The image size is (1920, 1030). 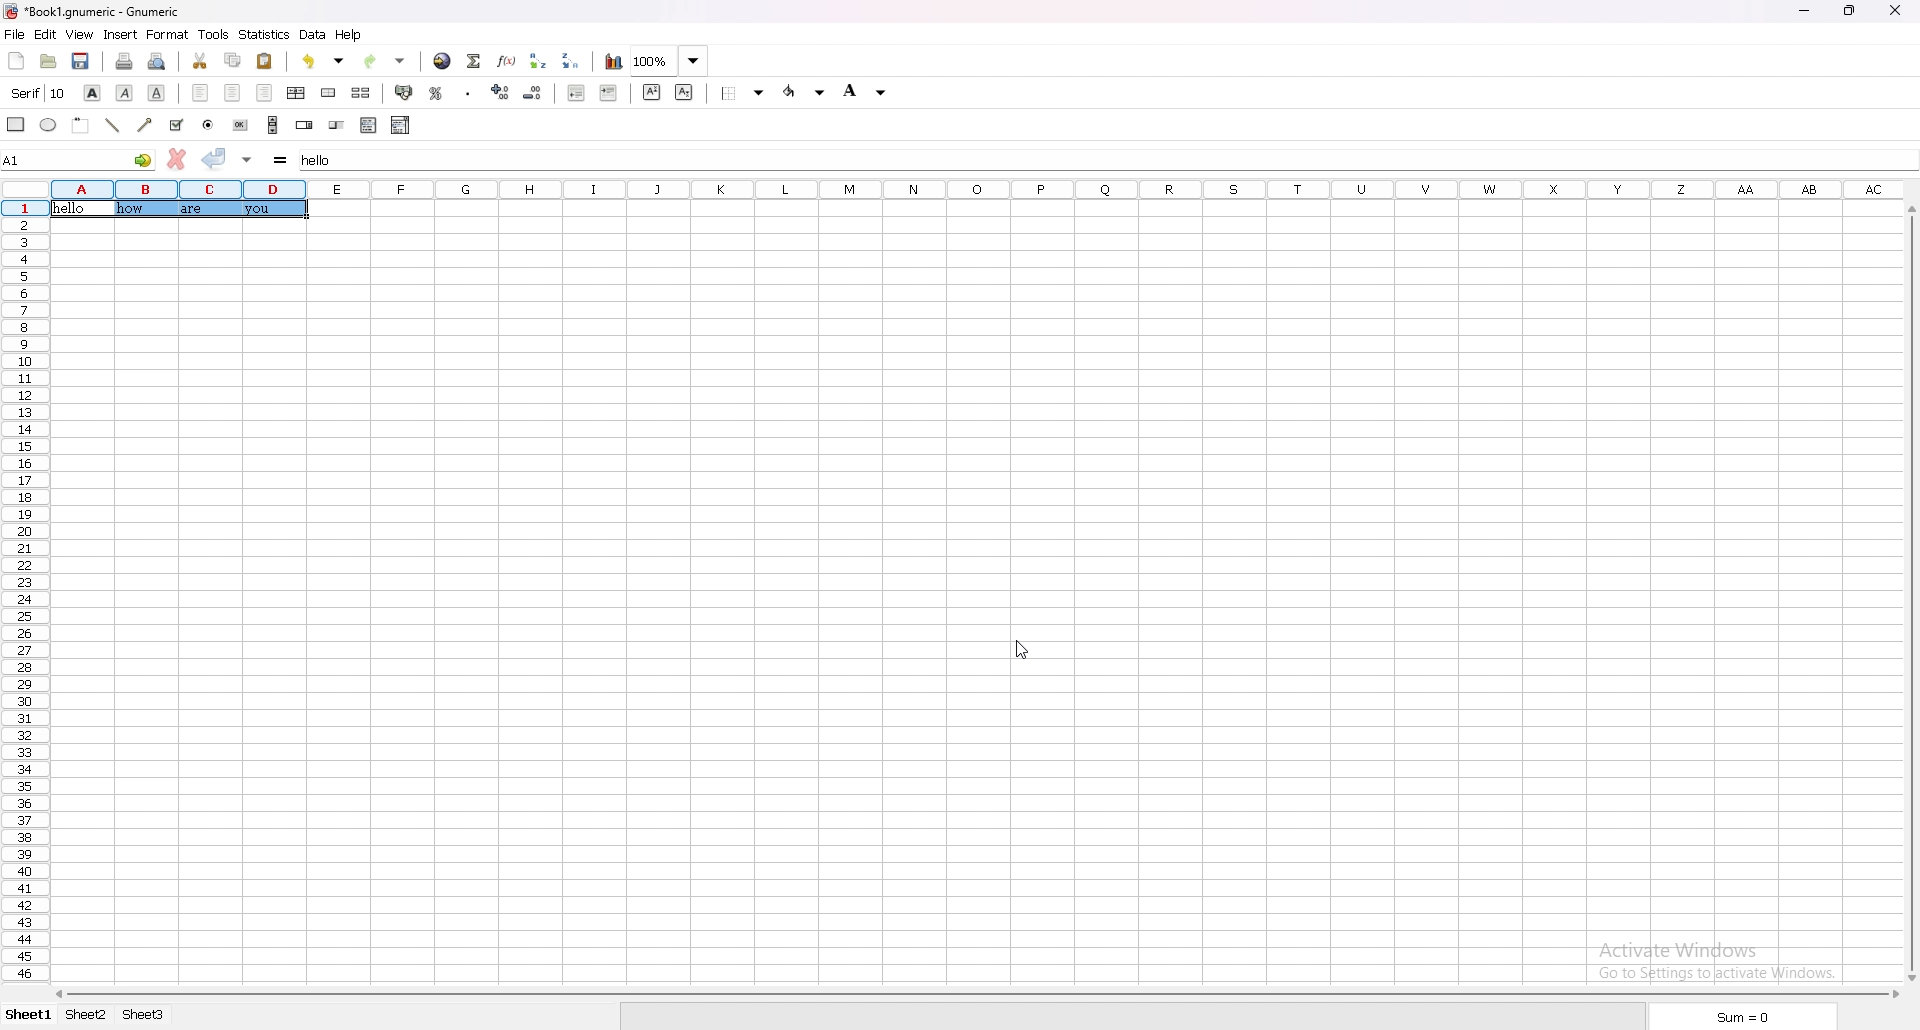 I want to click on border, so click(x=744, y=93).